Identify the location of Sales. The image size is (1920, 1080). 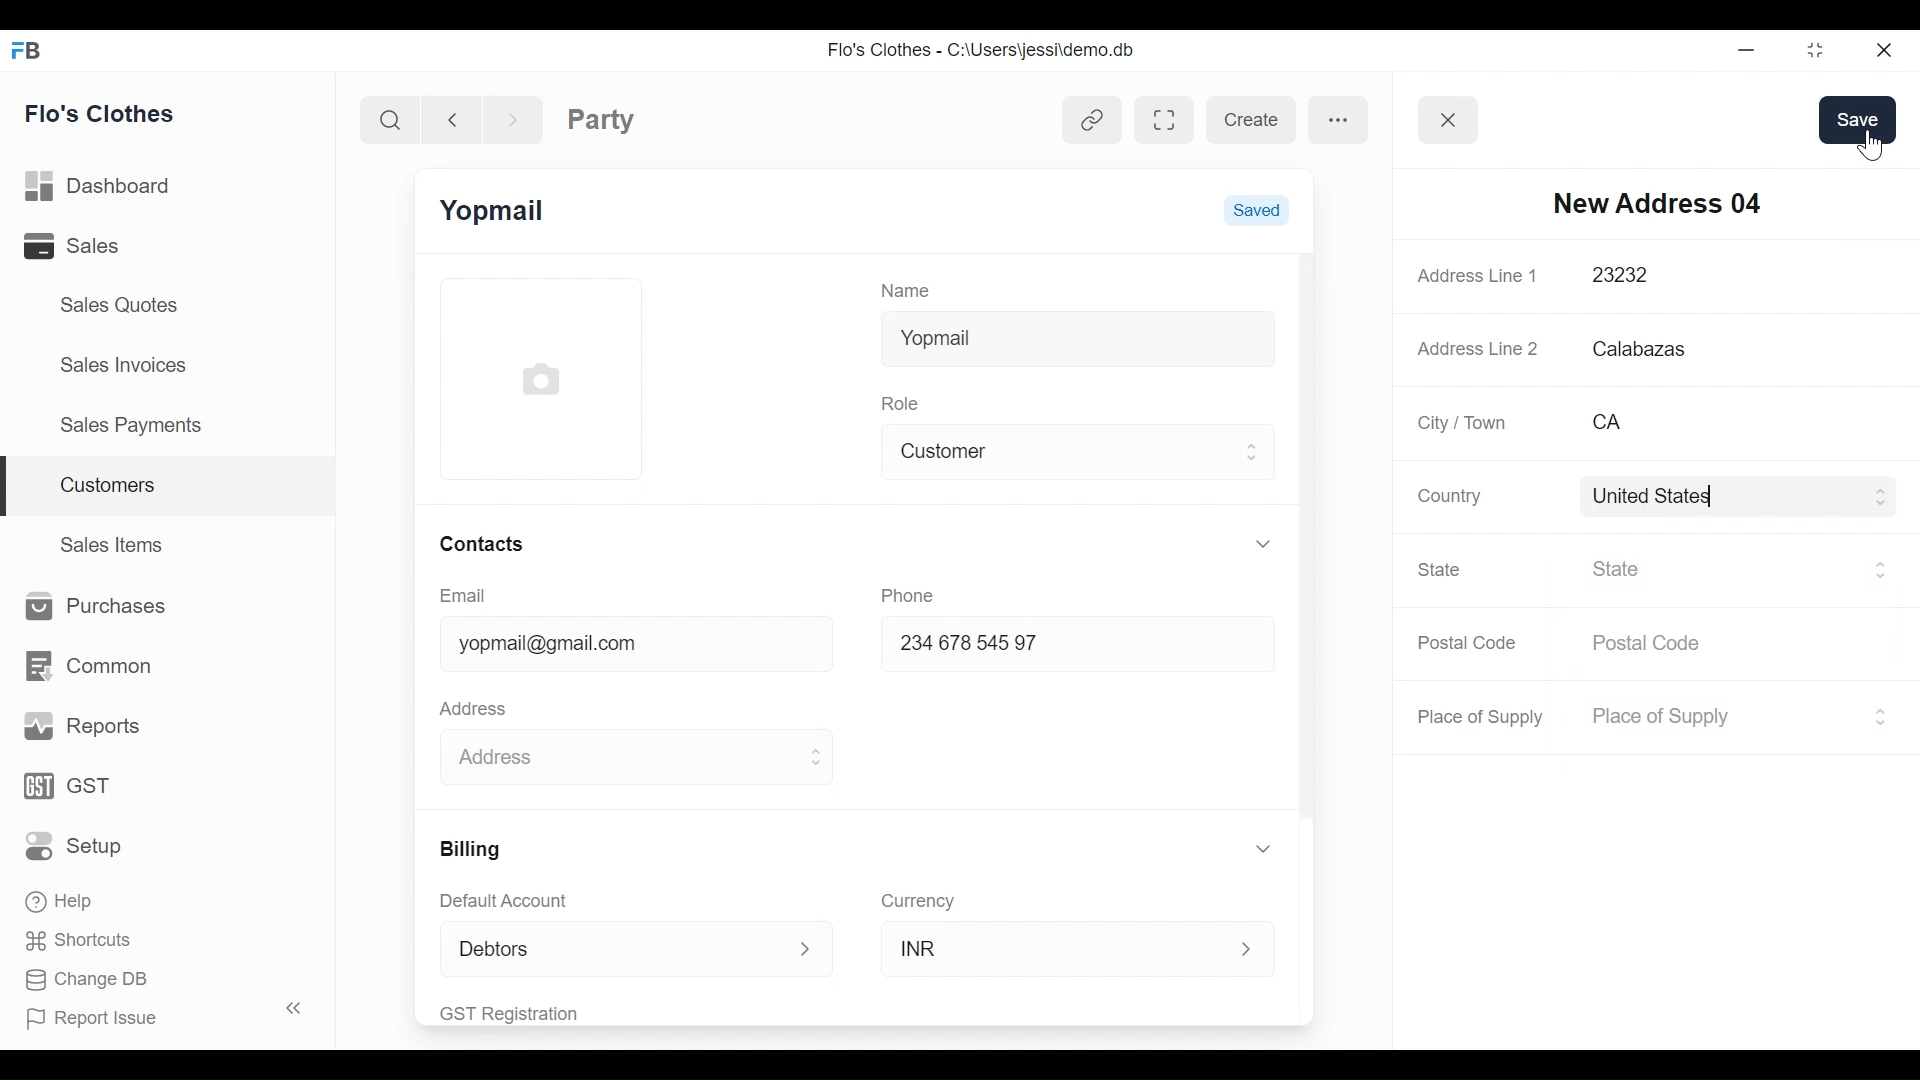
(99, 245).